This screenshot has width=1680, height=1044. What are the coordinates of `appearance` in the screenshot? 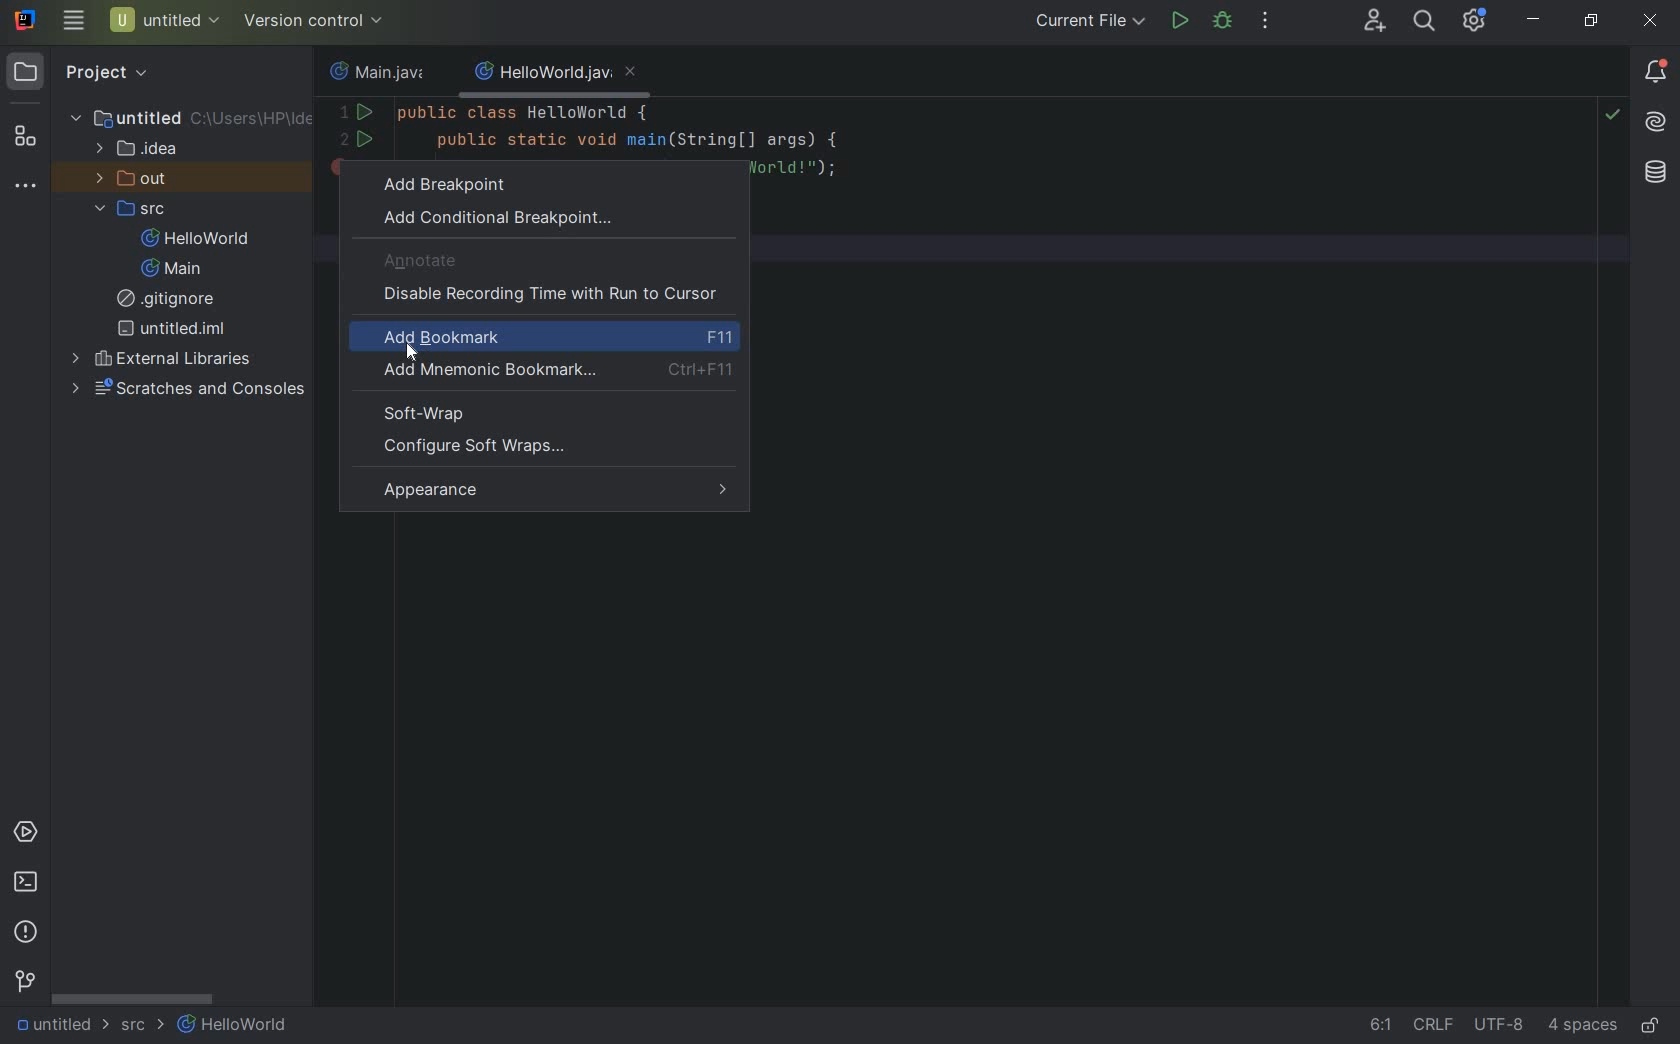 It's located at (555, 492).